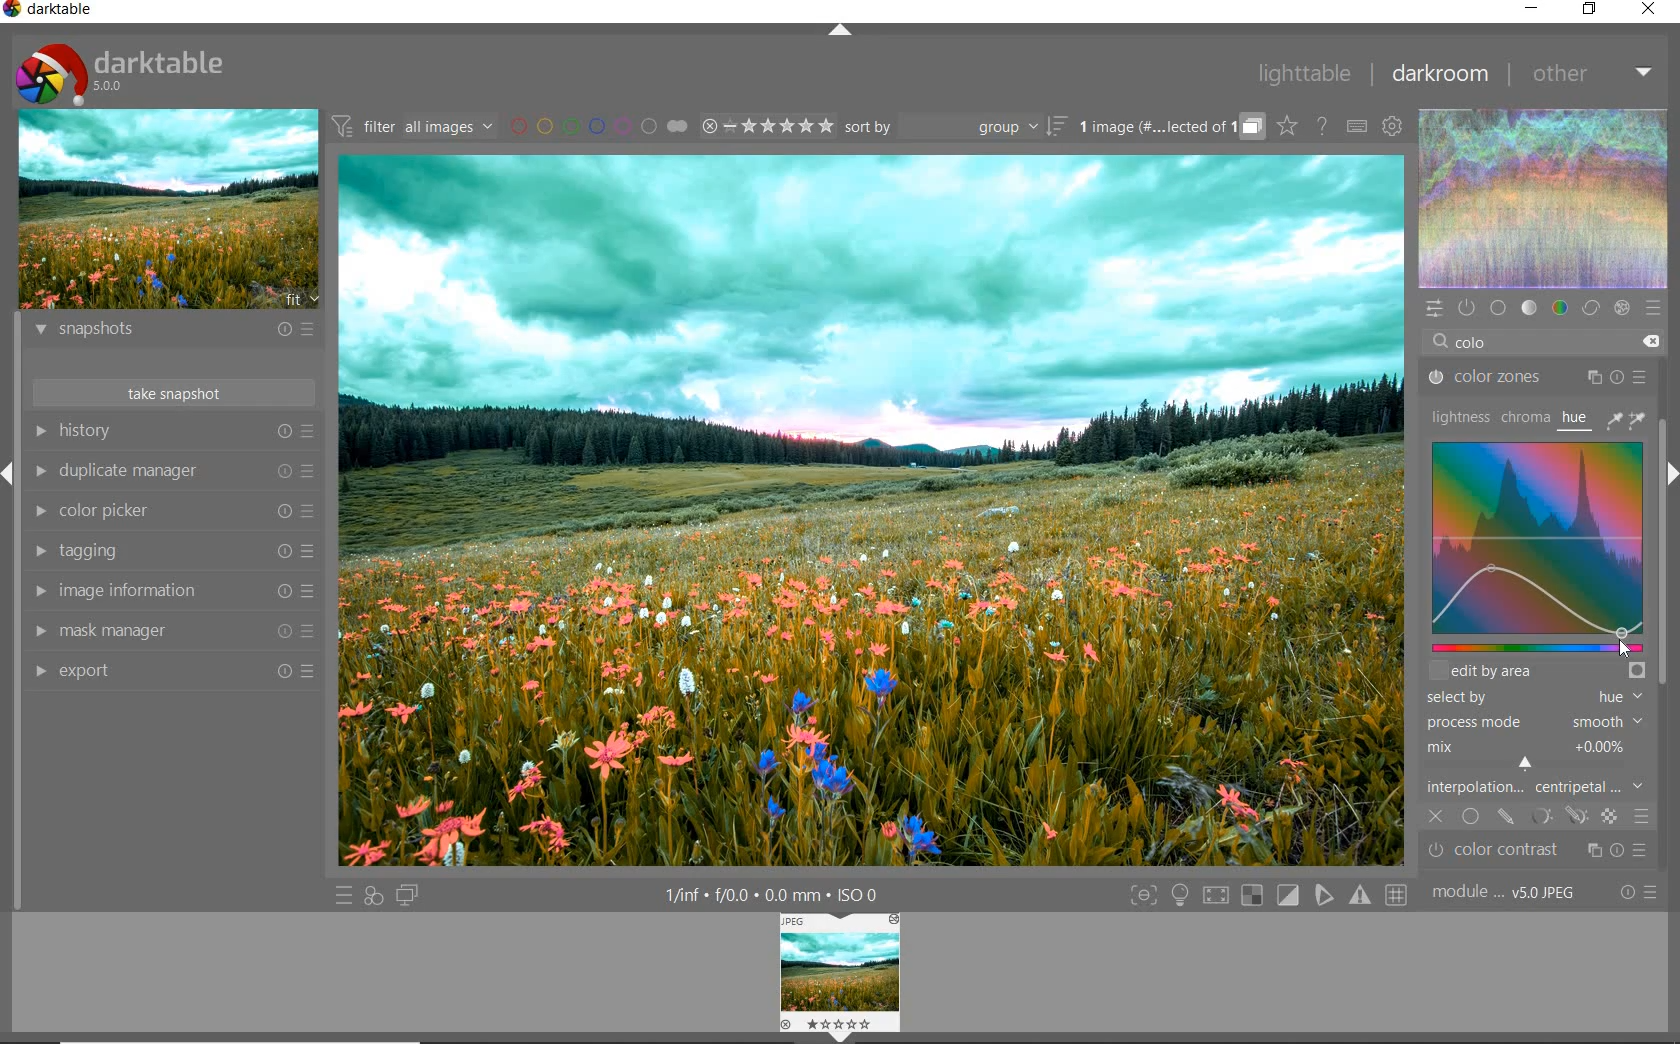 The image size is (1680, 1044). Describe the element at coordinates (1530, 306) in the screenshot. I see `tone` at that location.